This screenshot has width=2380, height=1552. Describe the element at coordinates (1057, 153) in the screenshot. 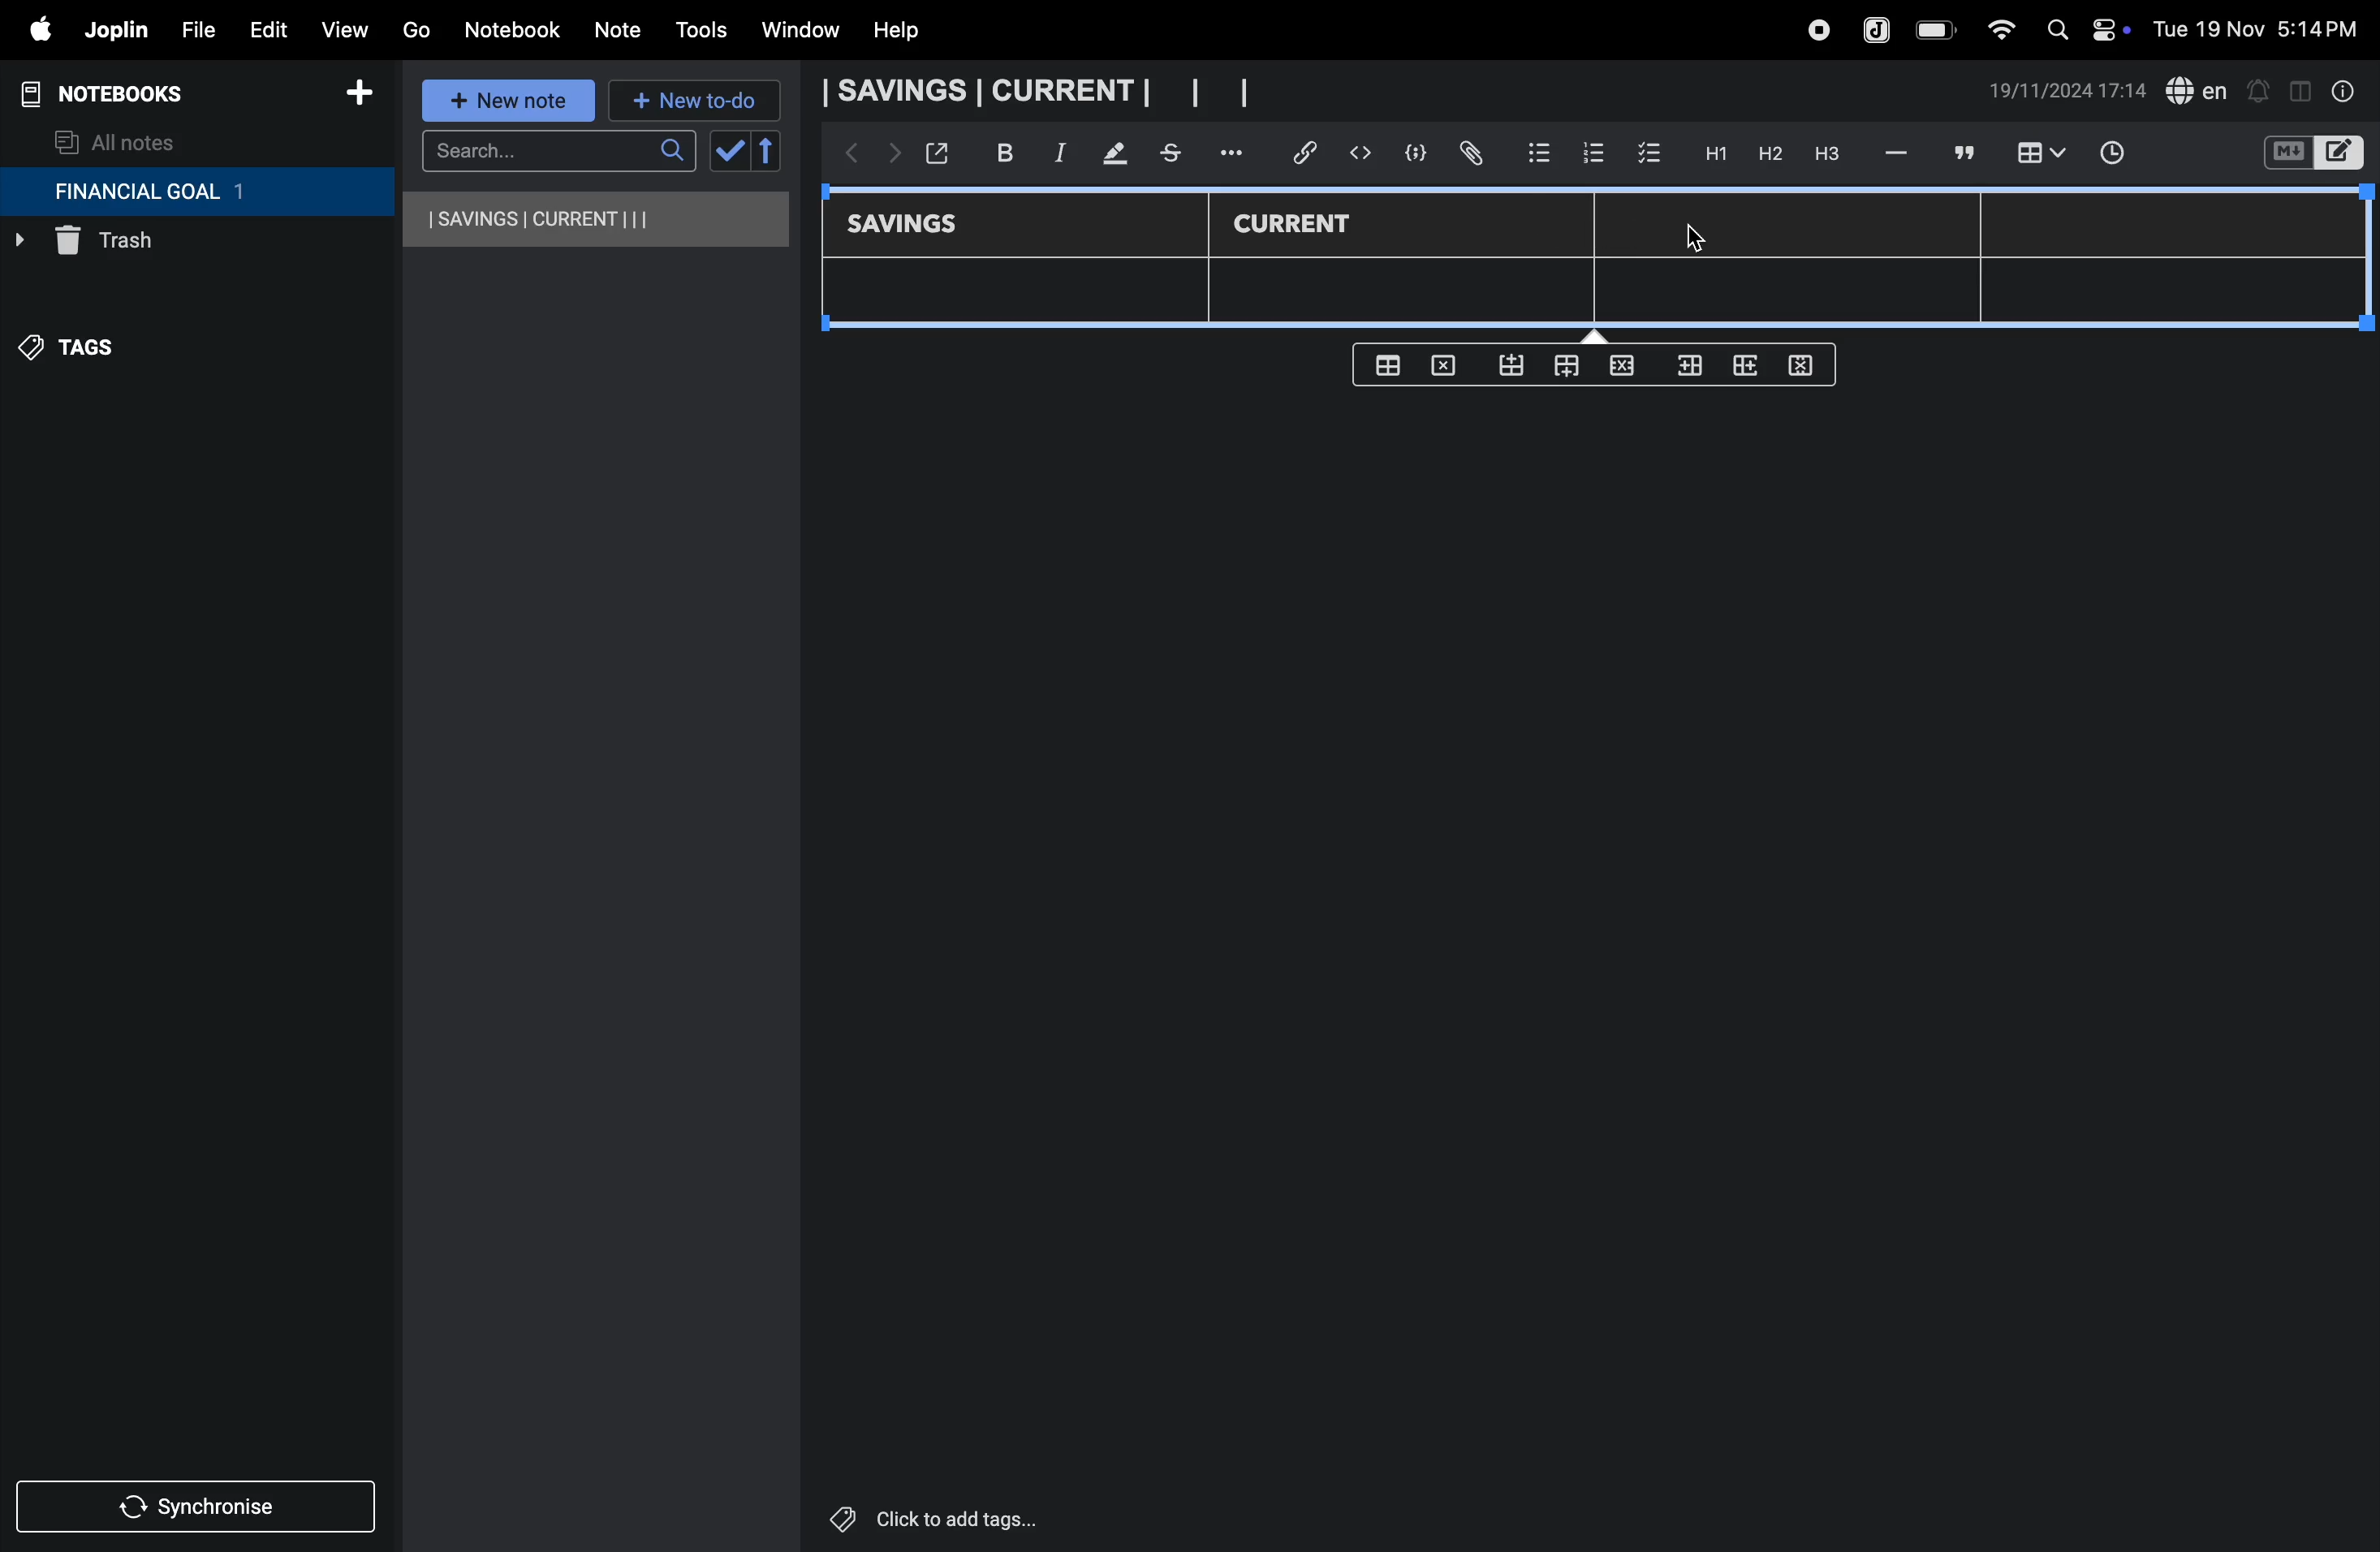

I see `itallic` at that location.